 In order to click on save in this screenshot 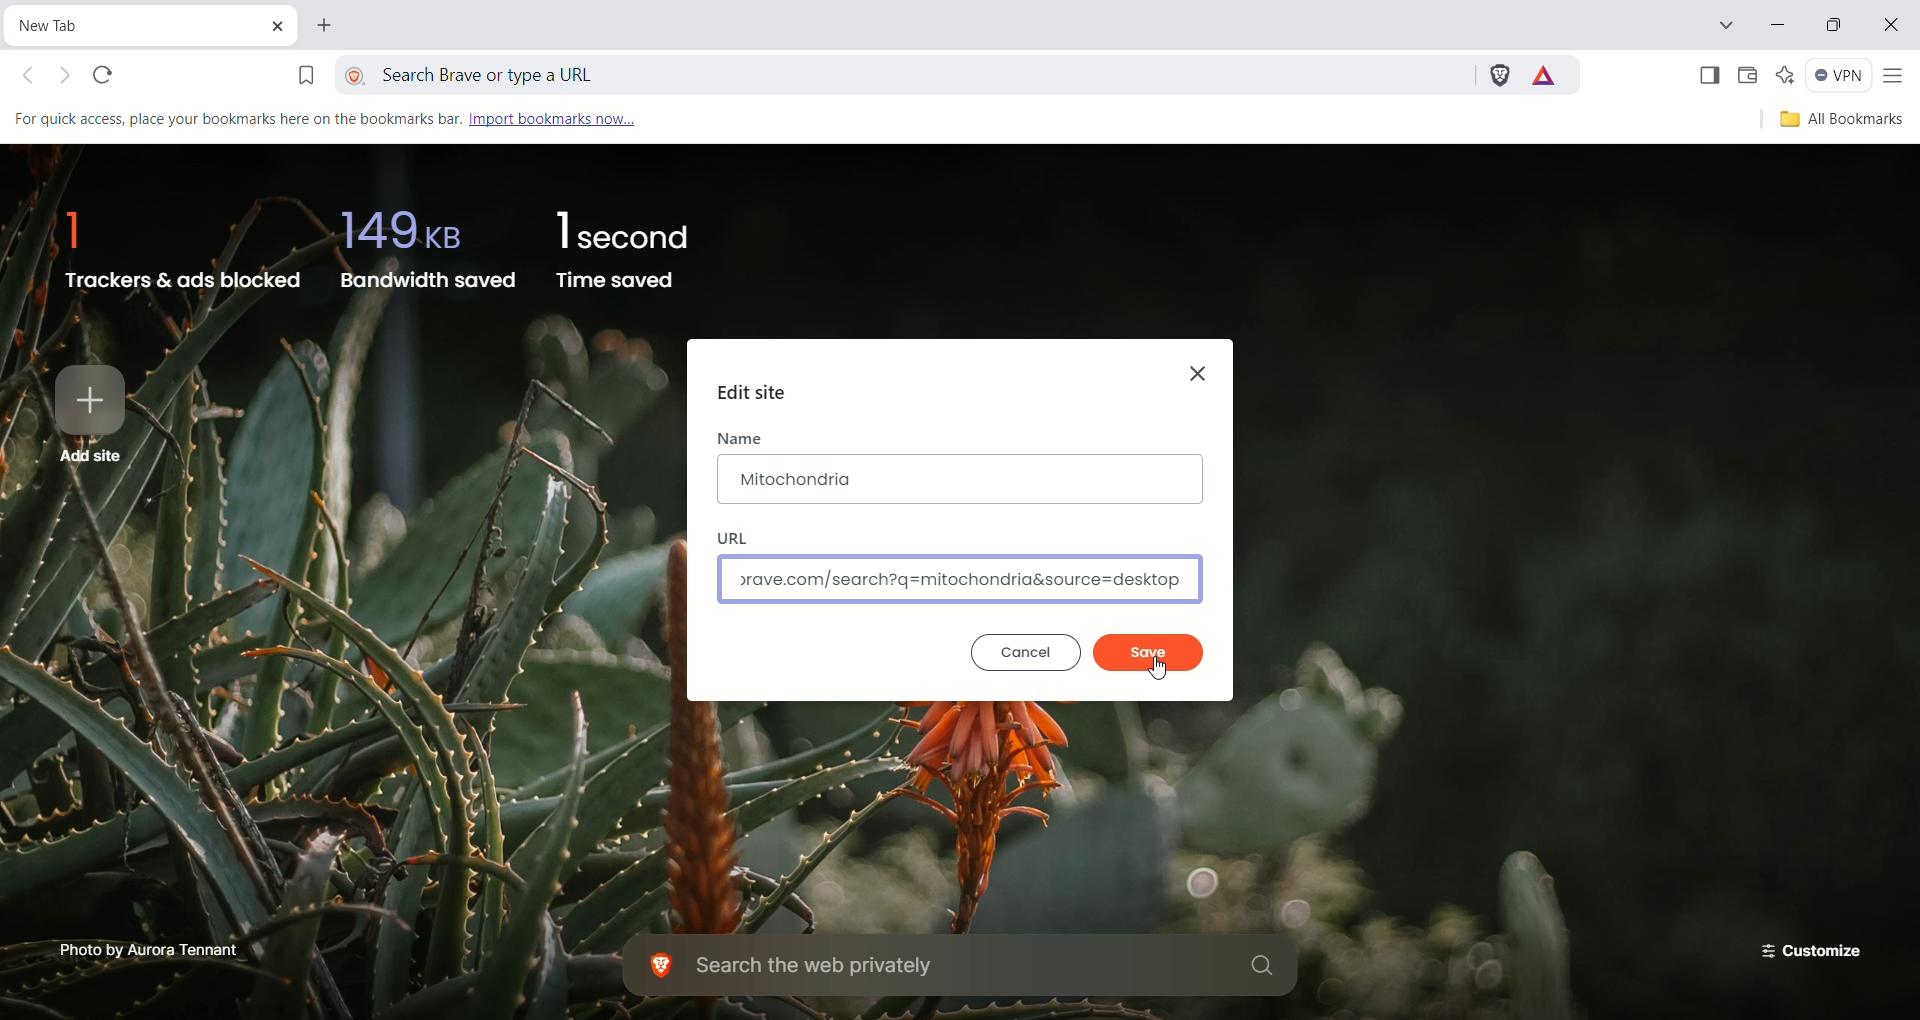, I will do `click(1148, 651)`.